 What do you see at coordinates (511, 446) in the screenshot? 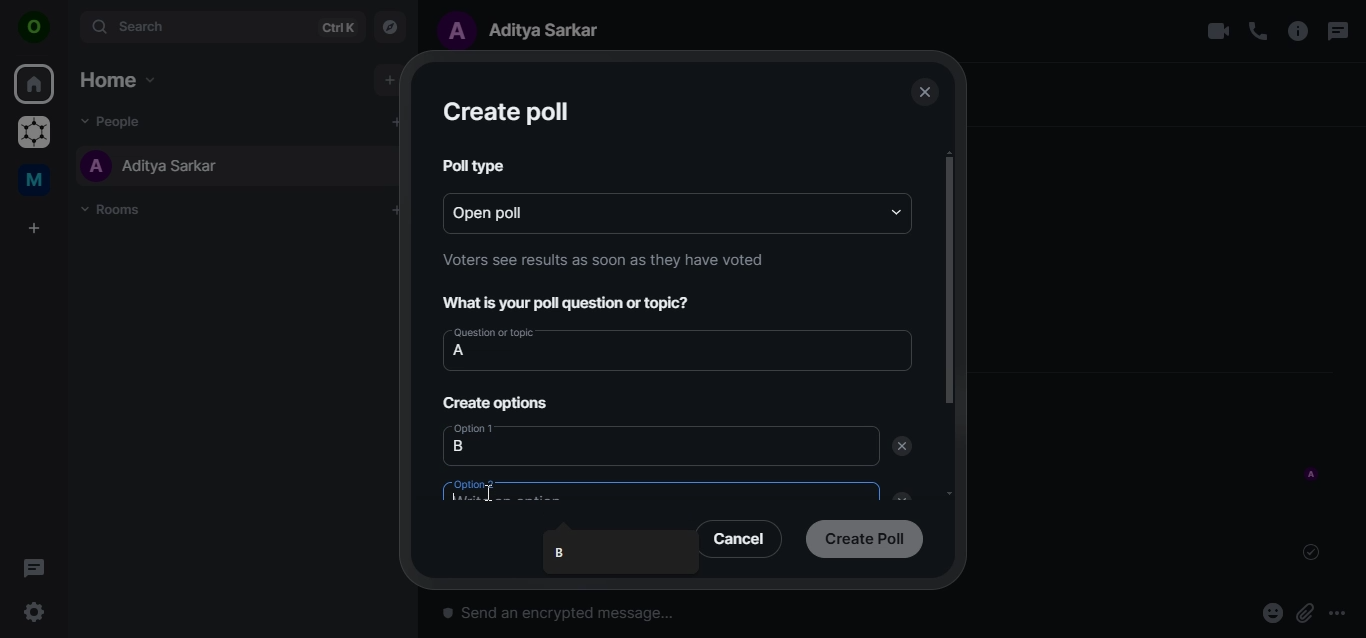
I see `option1` at bounding box center [511, 446].